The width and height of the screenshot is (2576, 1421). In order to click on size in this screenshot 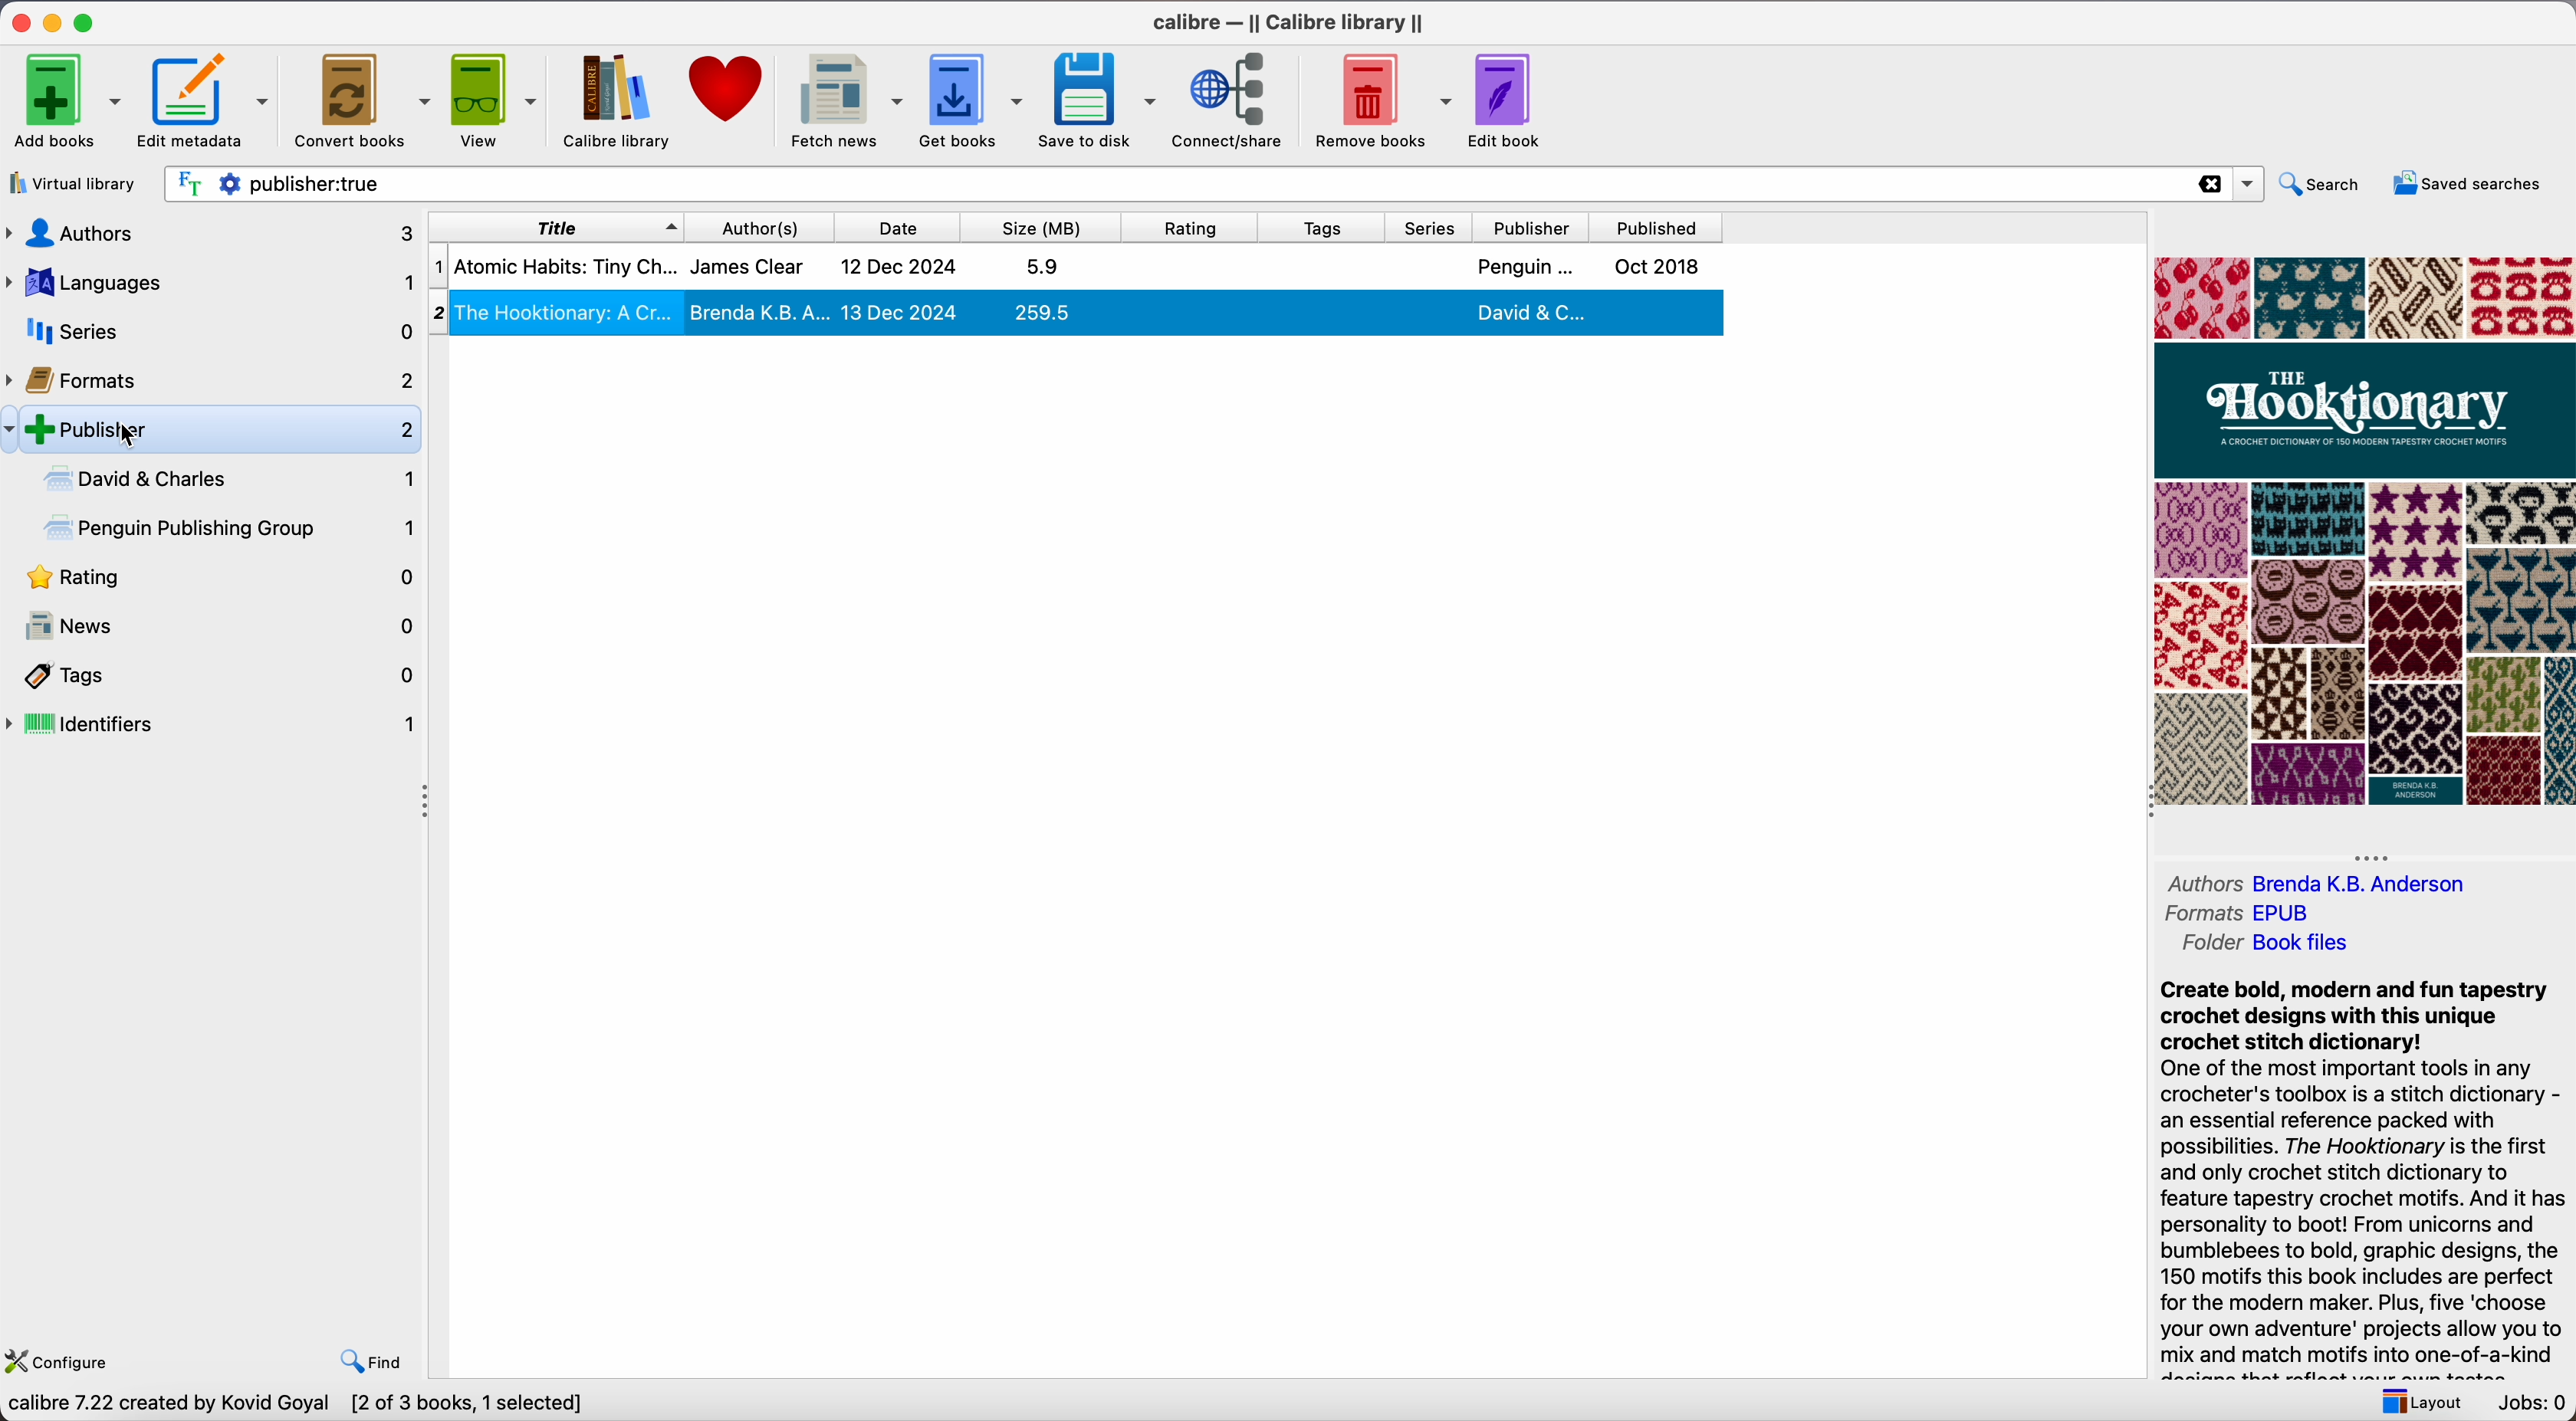, I will do `click(1049, 227)`.